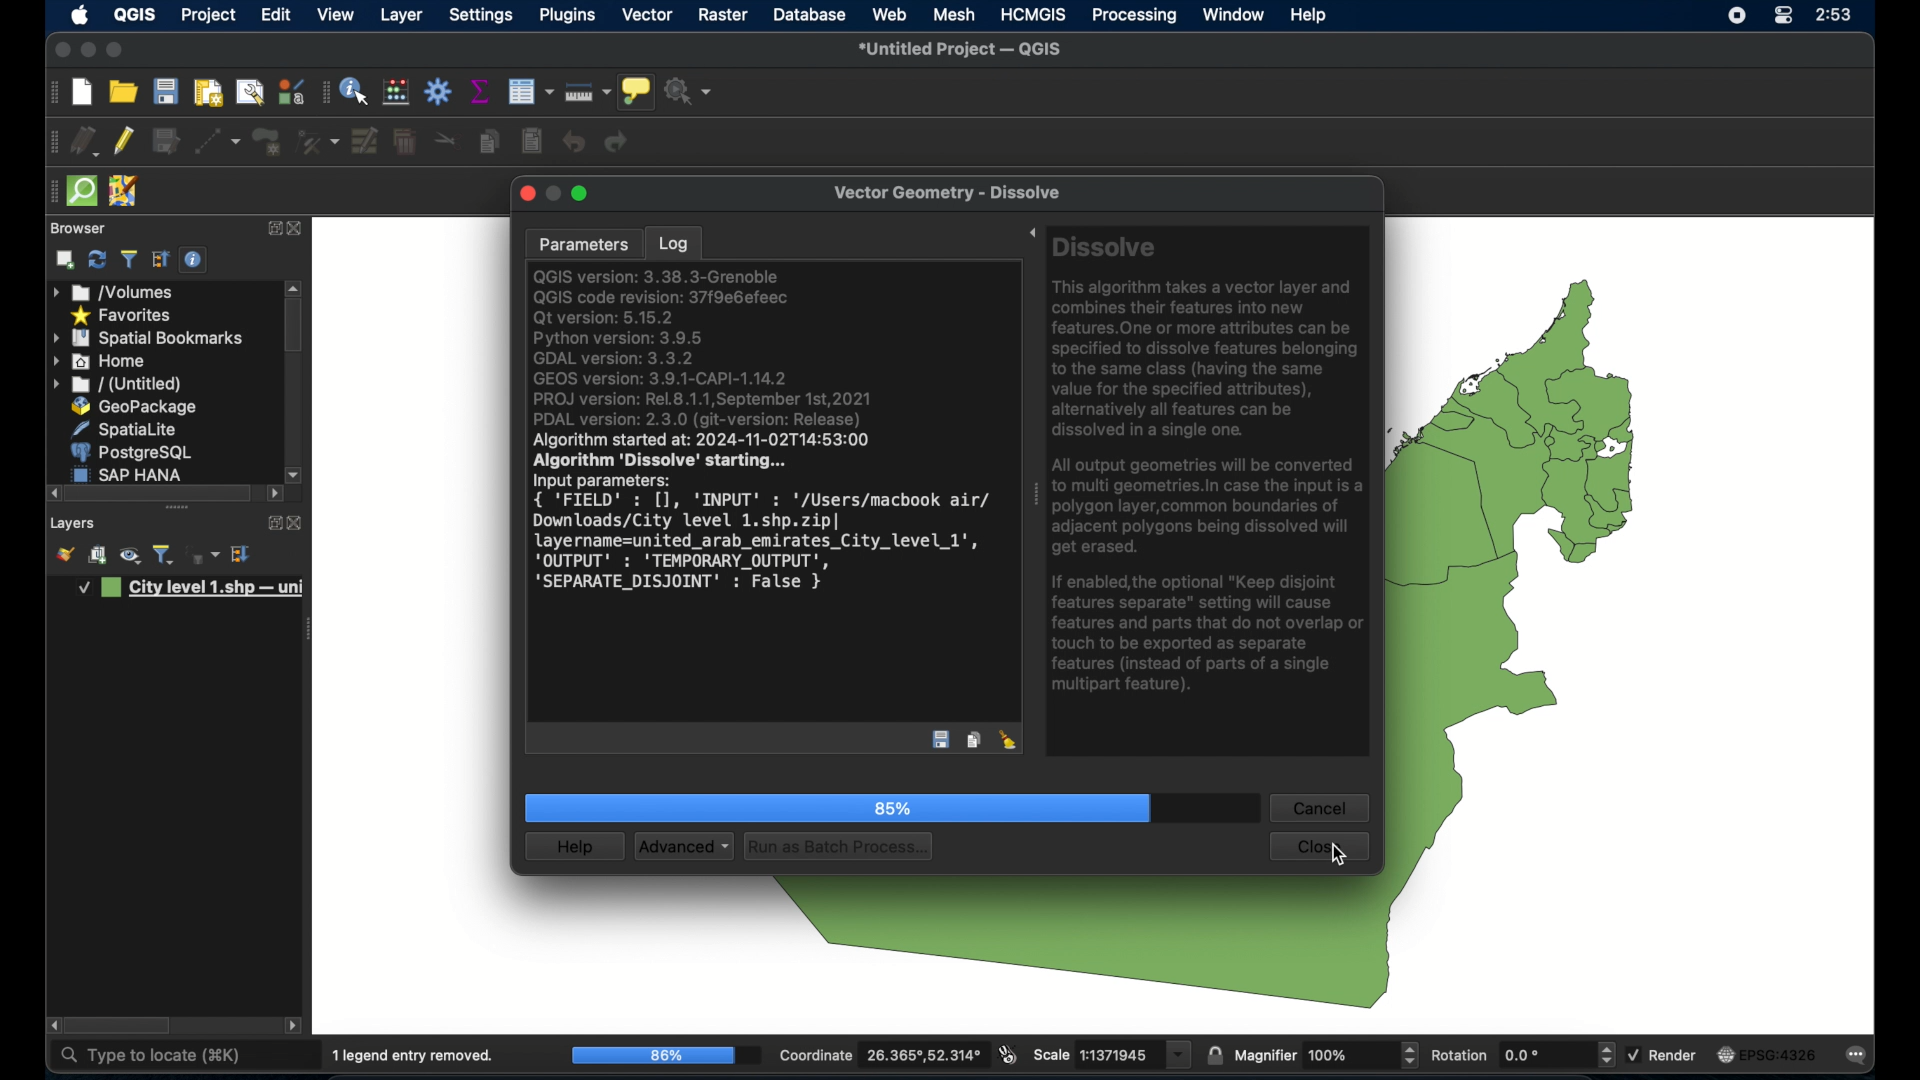  Describe the element at coordinates (162, 493) in the screenshot. I see `scroll box` at that location.